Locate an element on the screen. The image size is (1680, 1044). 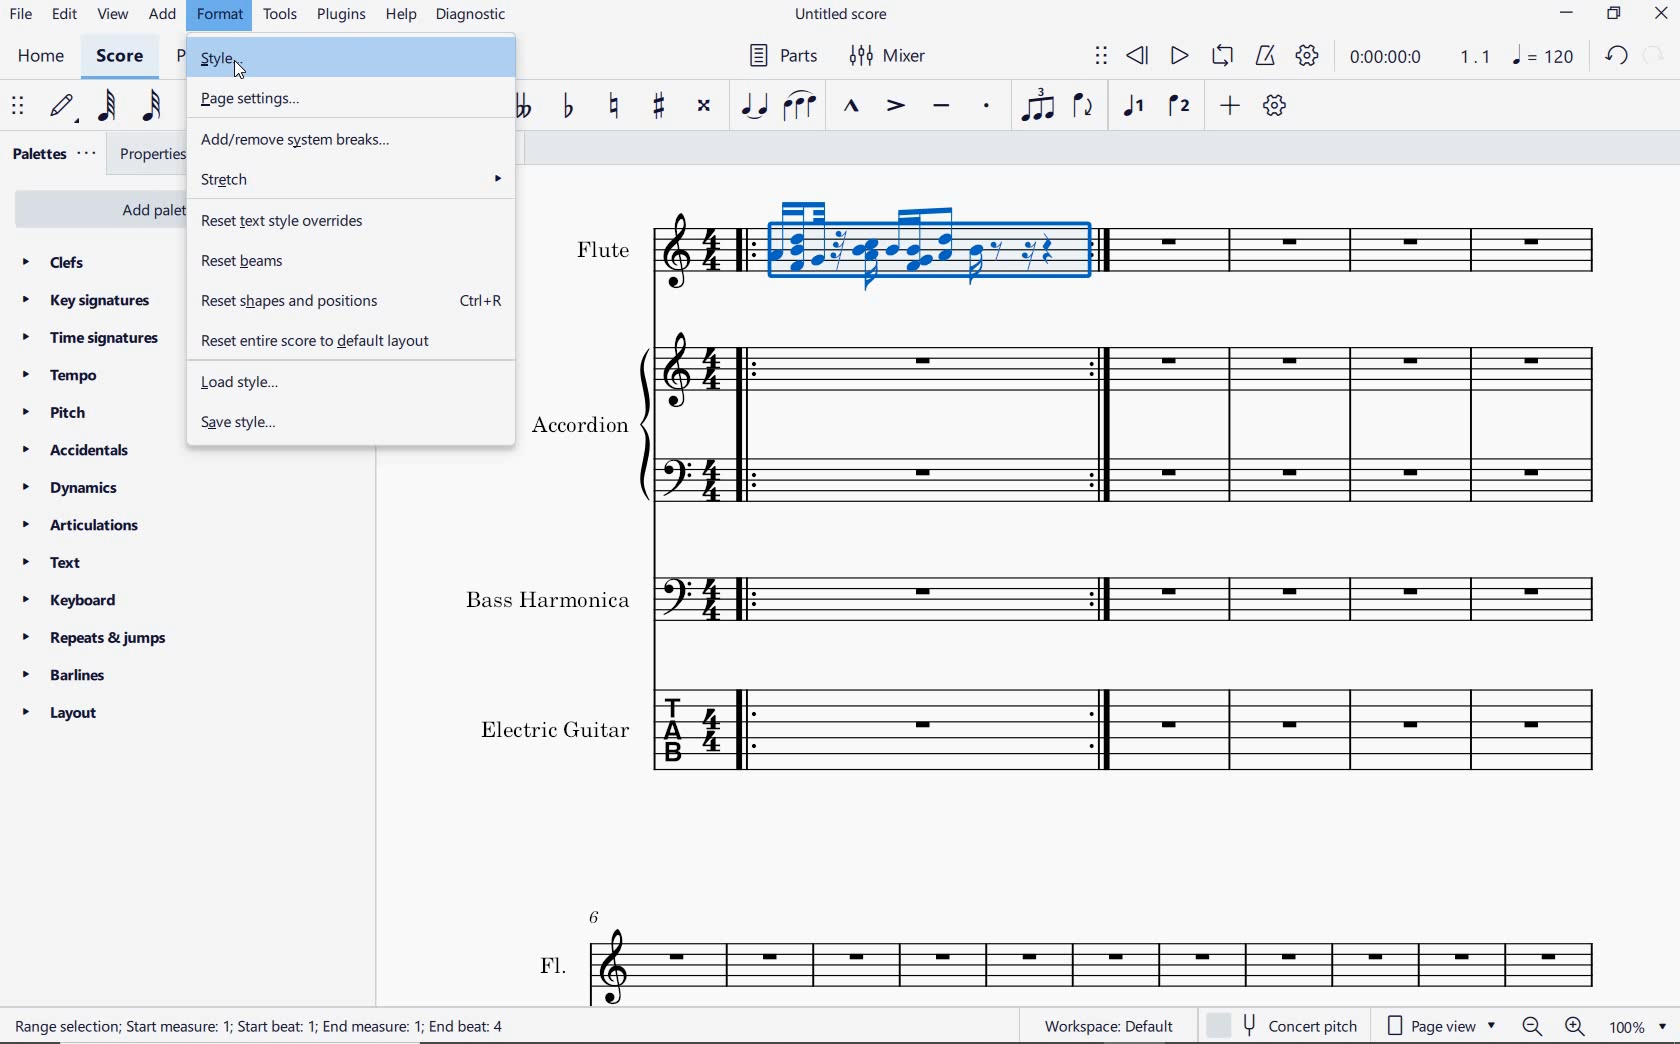
zoom in or zoom out is located at coordinates (1558, 1026).